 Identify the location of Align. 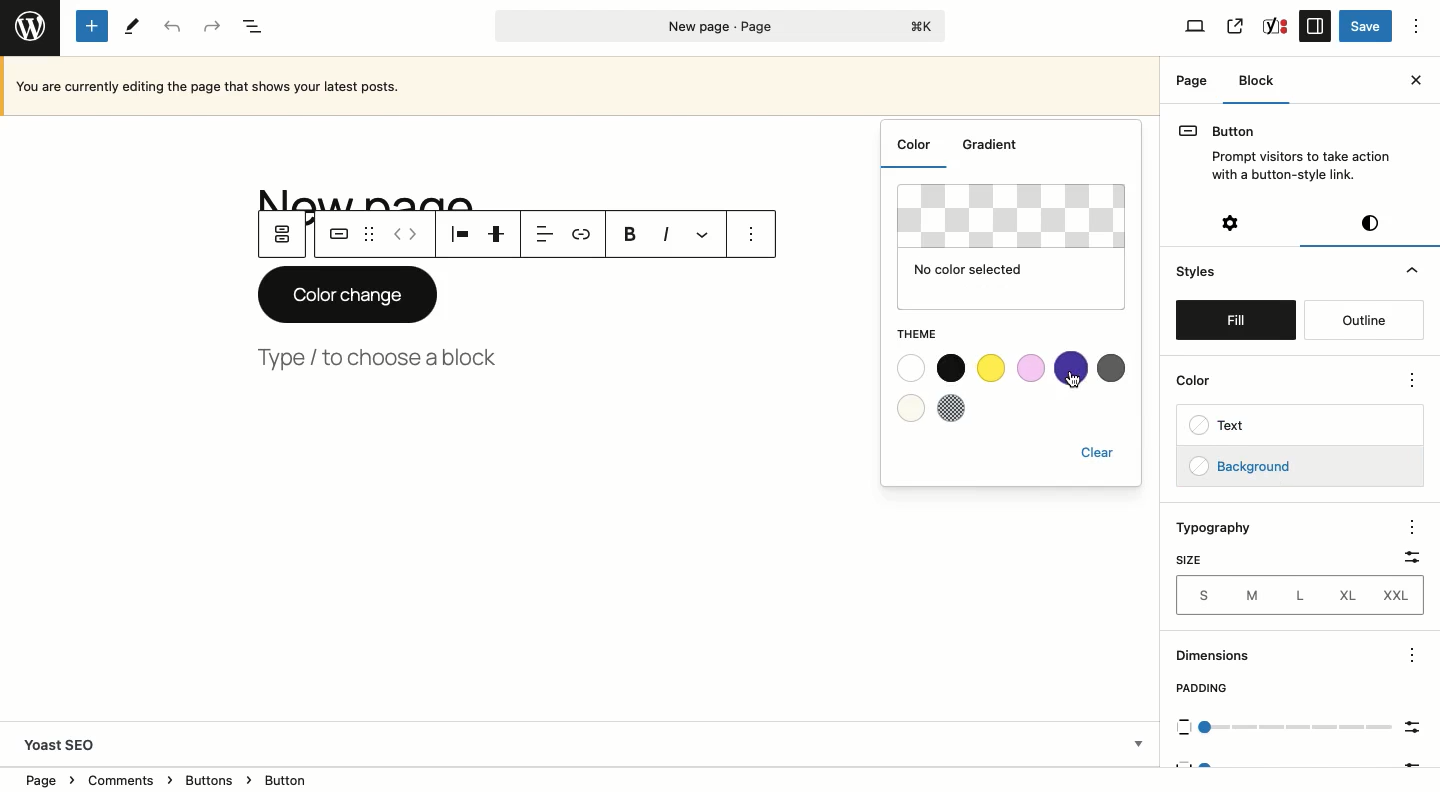
(457, 234).